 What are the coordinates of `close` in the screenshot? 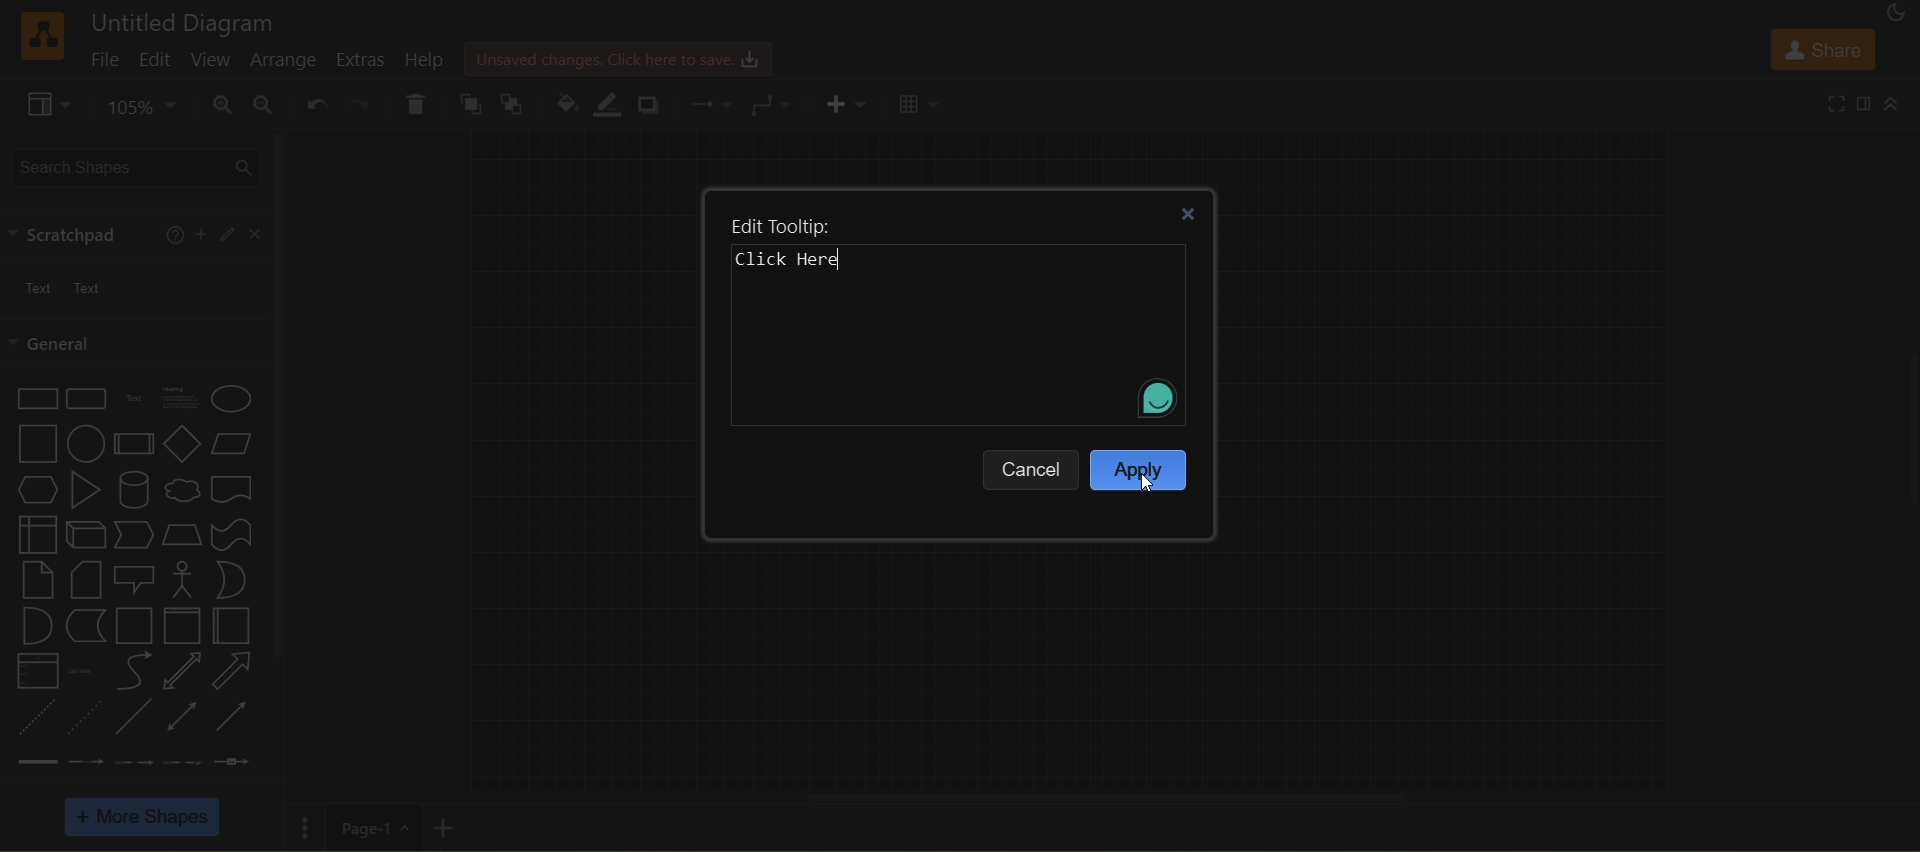 It's located at (252, 234).